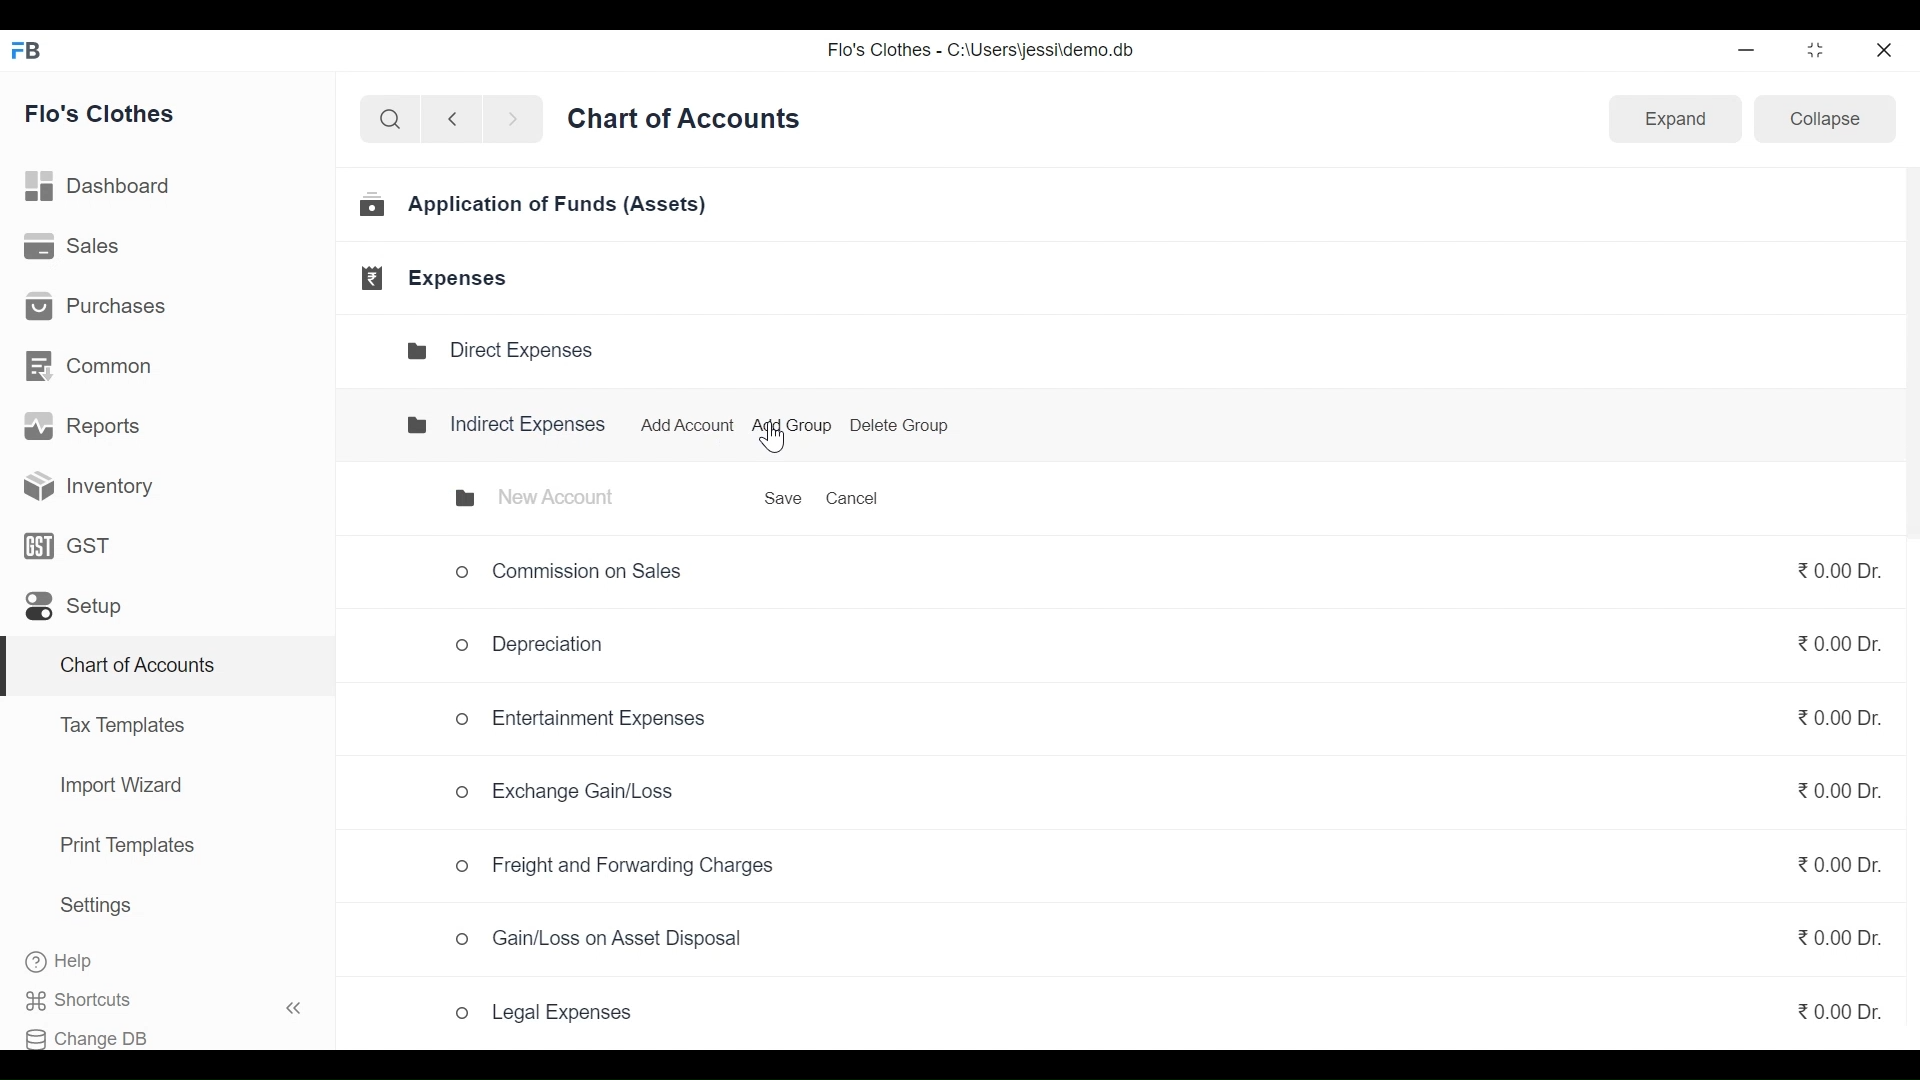  Describe the element at coordinates (1841, 719) in the screenshot. I see `₹0.00 Dr.` at that location.